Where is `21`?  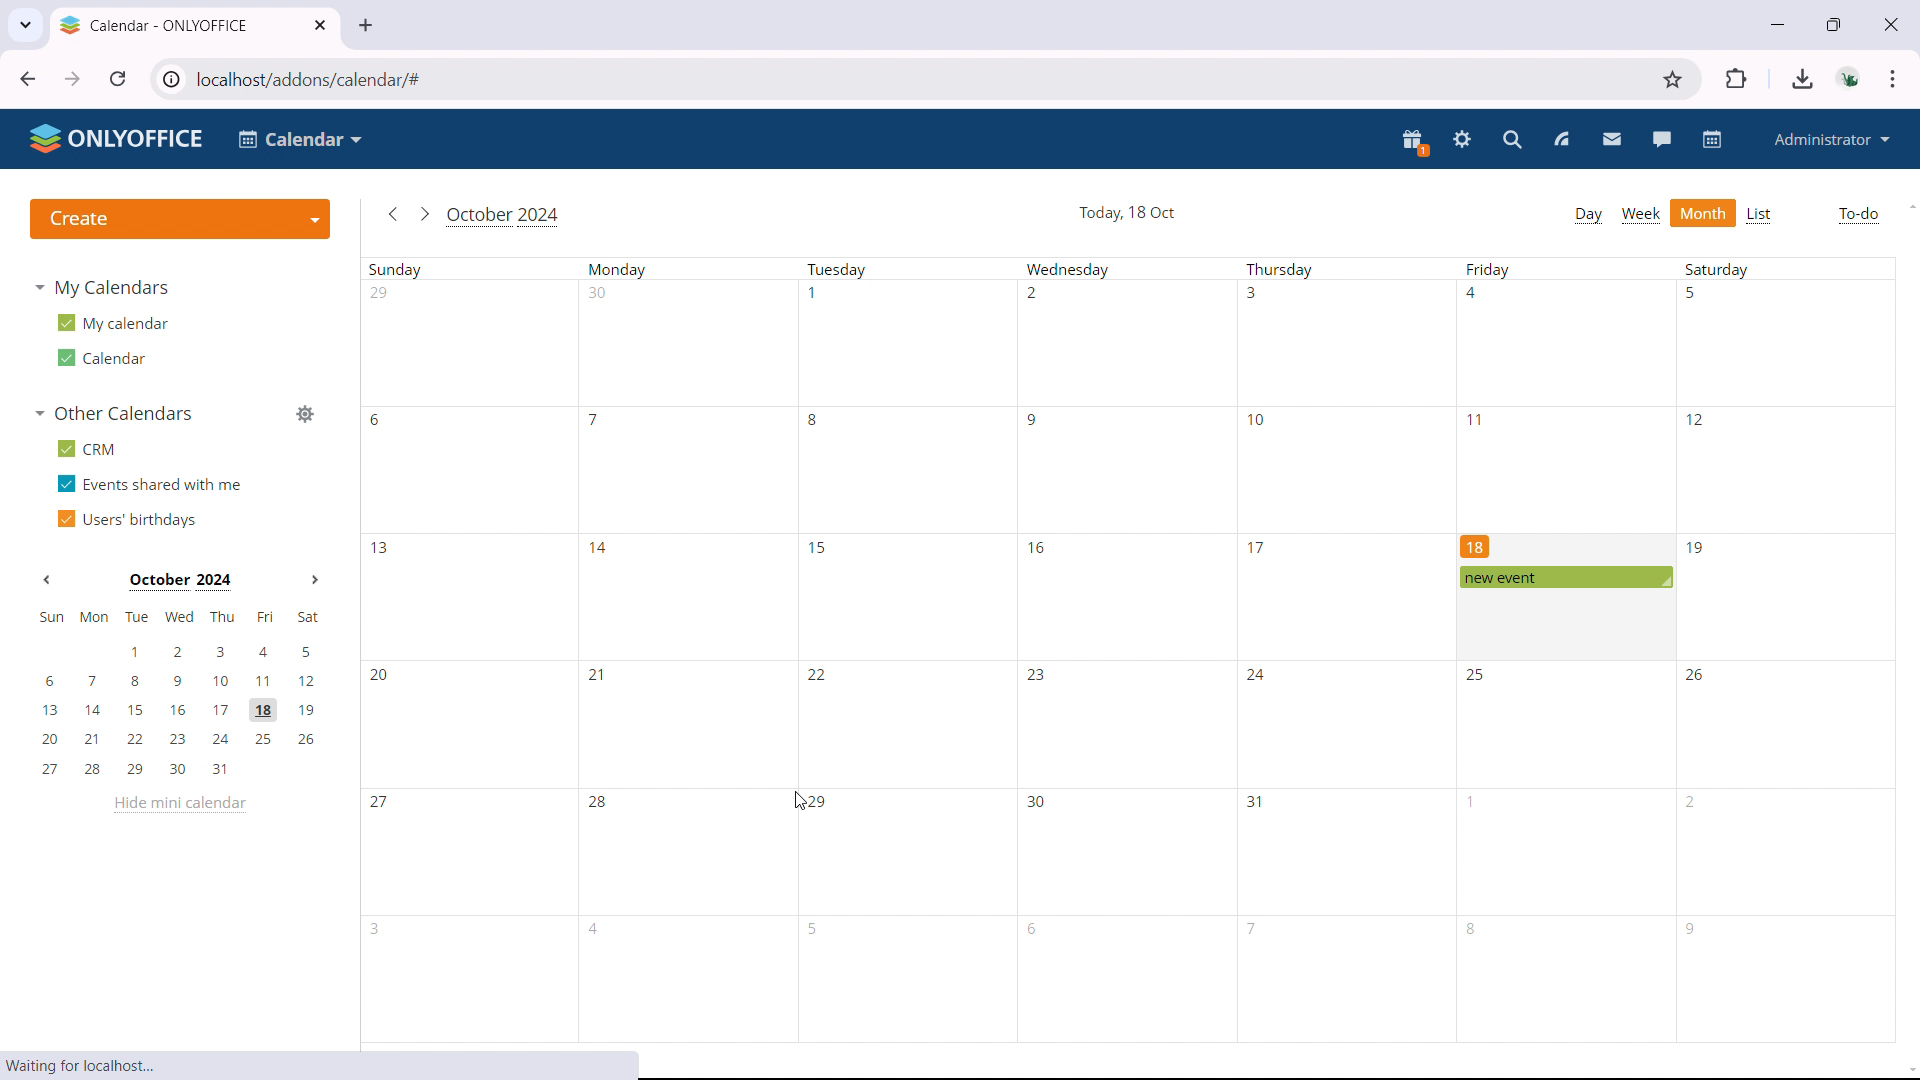 21 is located at coordinates (594, 673).